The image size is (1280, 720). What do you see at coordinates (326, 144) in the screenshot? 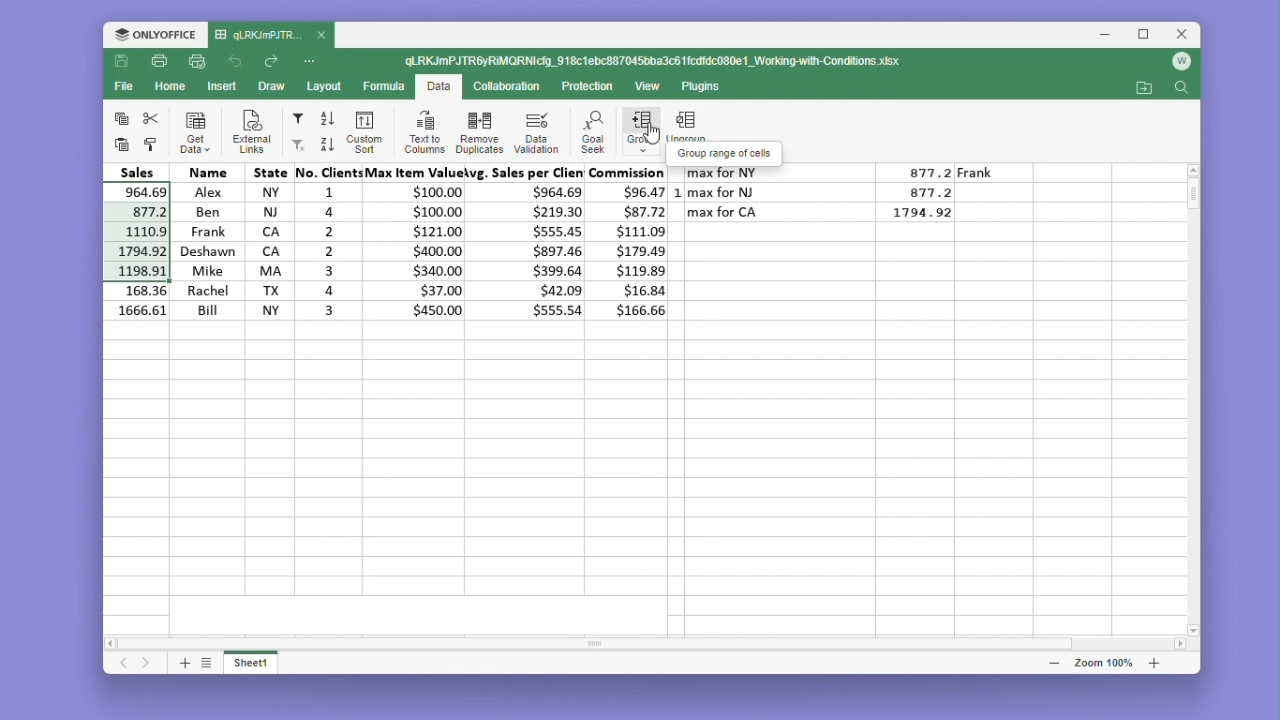
I see `sort descending` at bounding box center [326, 144].